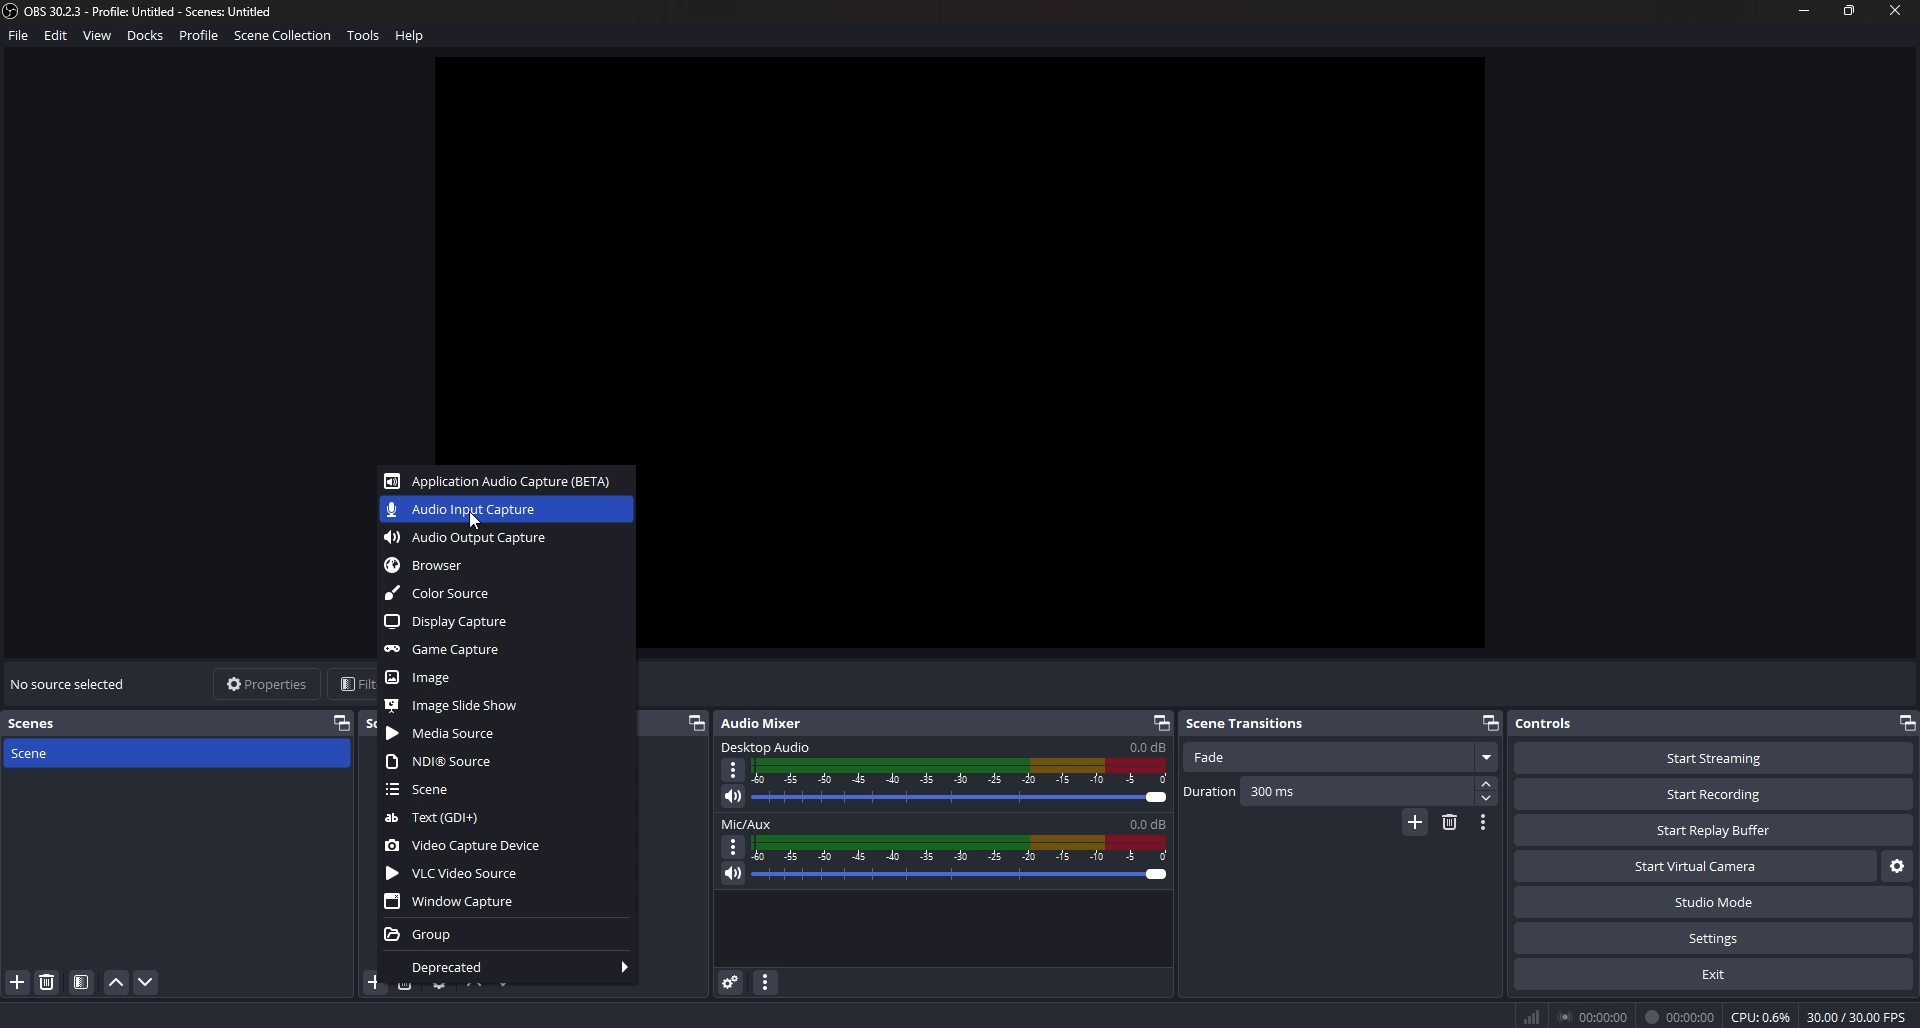 The height and width of the screenshot is (1028, 1920). What do you see at coordinates (477, 523) in the screenshot?
I see `cursor` at bounding box center [477, 523].